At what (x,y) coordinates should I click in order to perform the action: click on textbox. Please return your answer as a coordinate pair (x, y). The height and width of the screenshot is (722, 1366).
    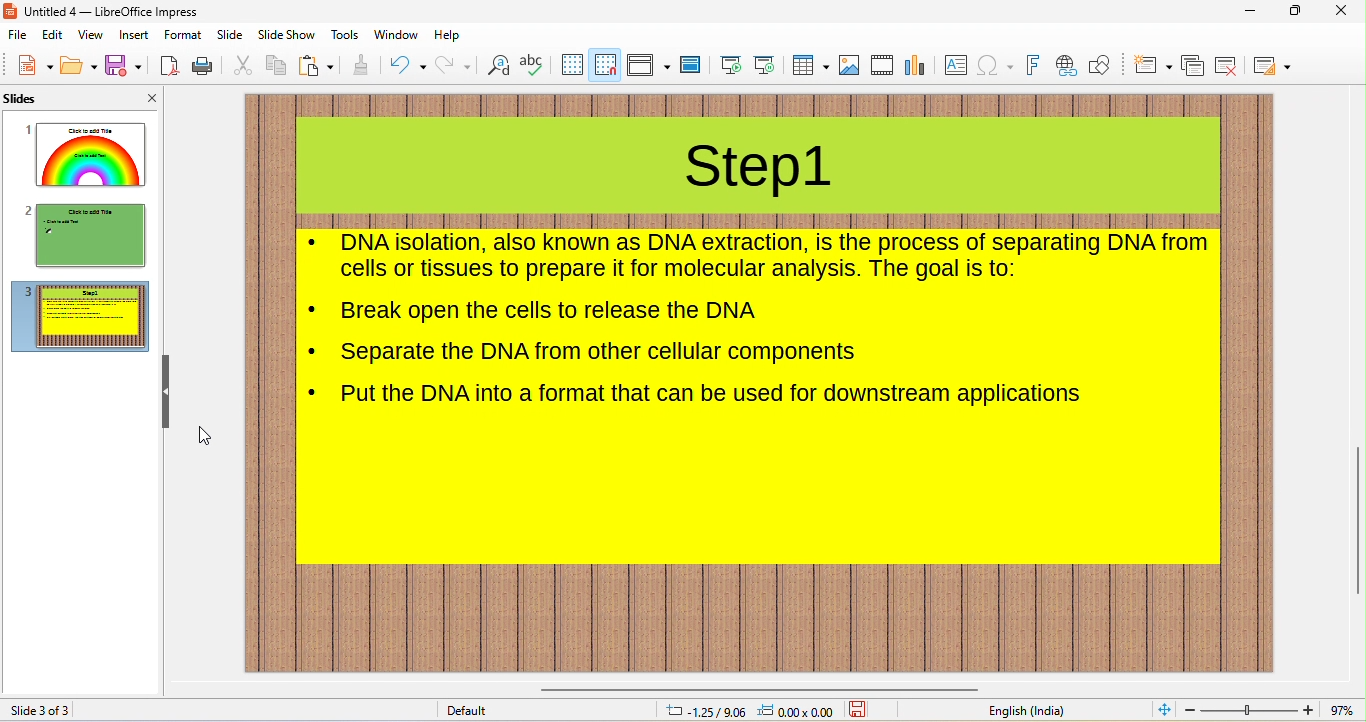
    Looking at the image, I should click on (958, 67).